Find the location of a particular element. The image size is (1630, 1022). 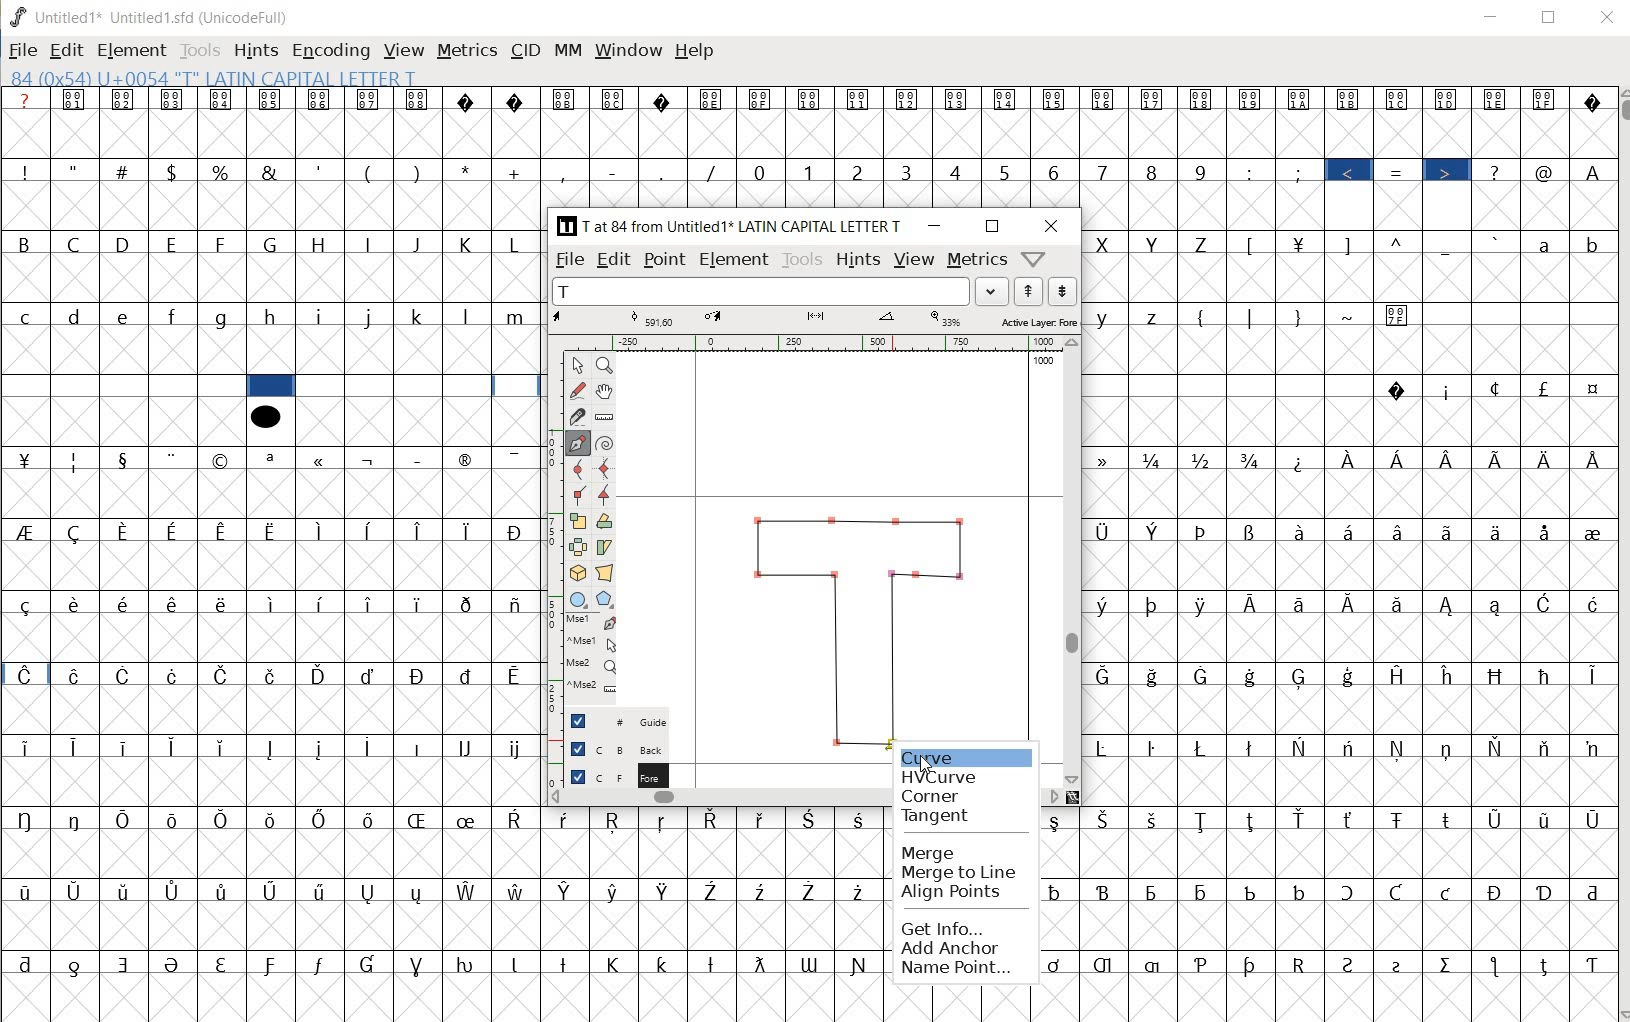

Symbol is located at coordinates (1590, 459).